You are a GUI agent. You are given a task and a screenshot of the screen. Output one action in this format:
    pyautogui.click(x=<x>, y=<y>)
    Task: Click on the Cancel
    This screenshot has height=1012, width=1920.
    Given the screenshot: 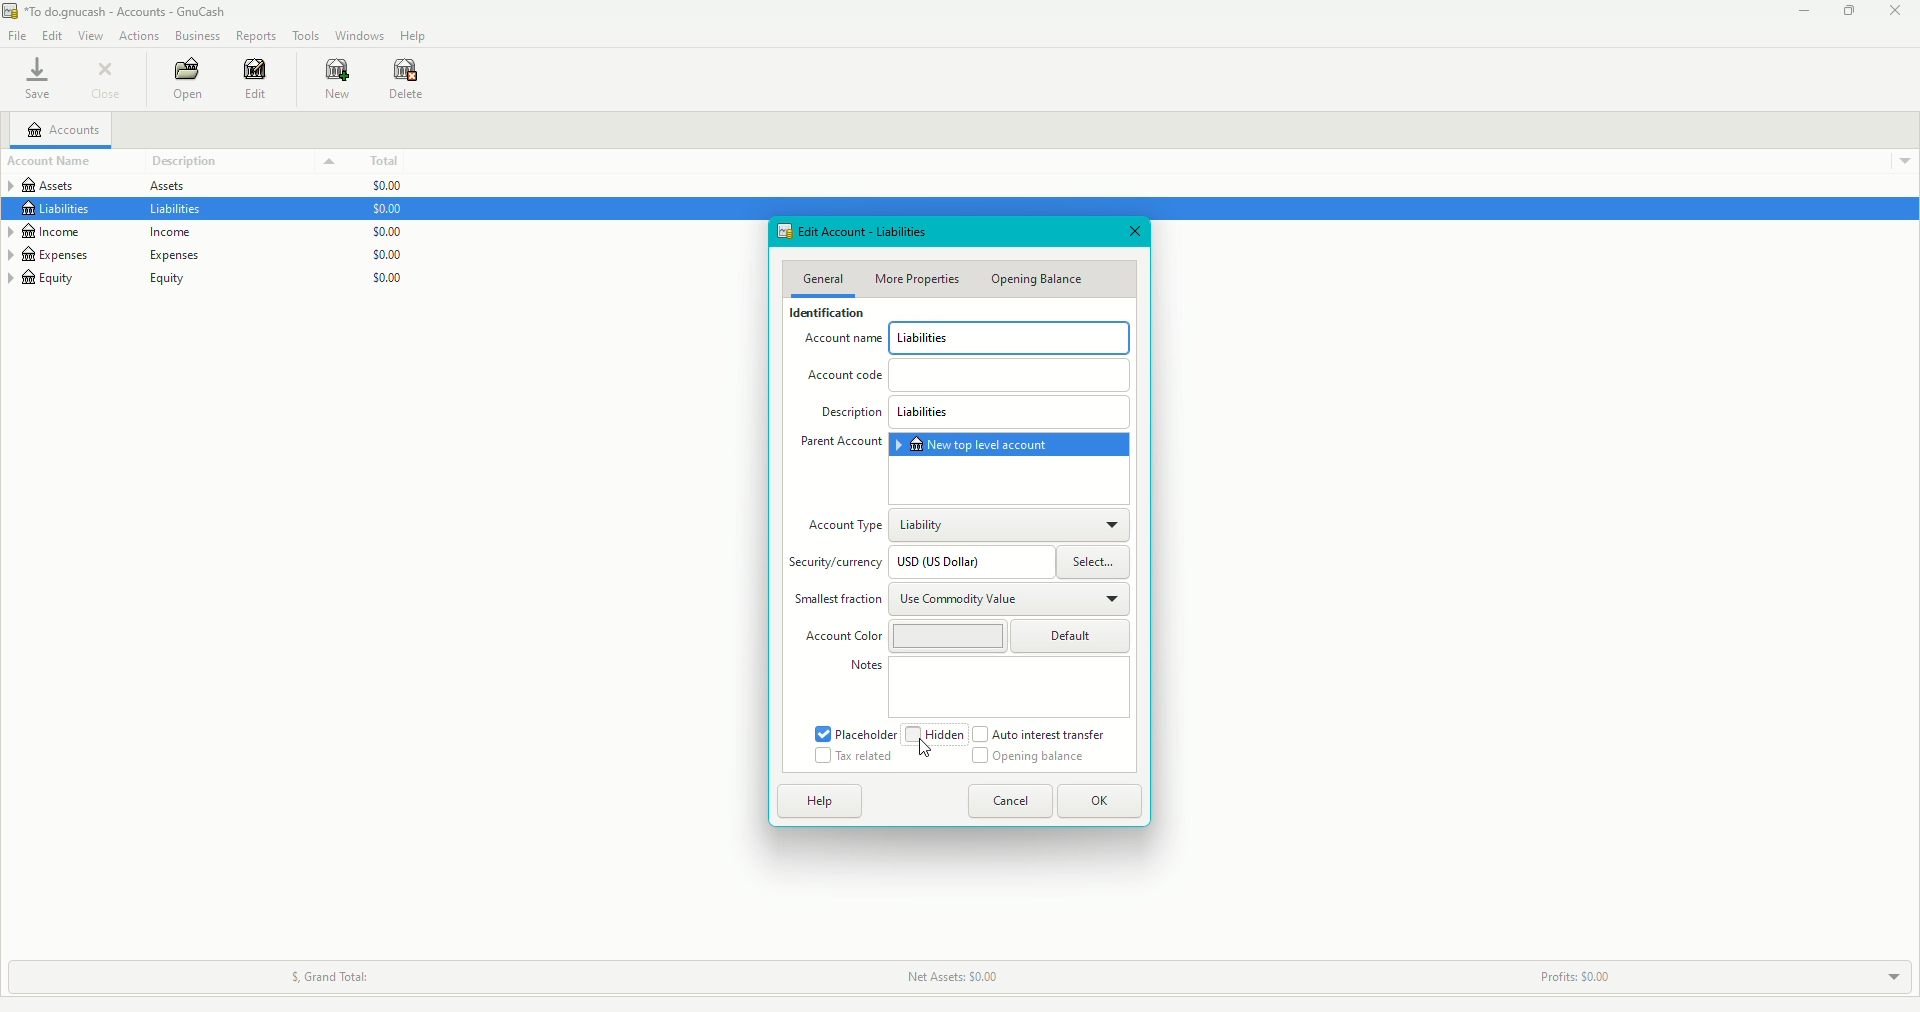 What is the action you would take?
    pyautogui.click(x=1009, y=802)
    